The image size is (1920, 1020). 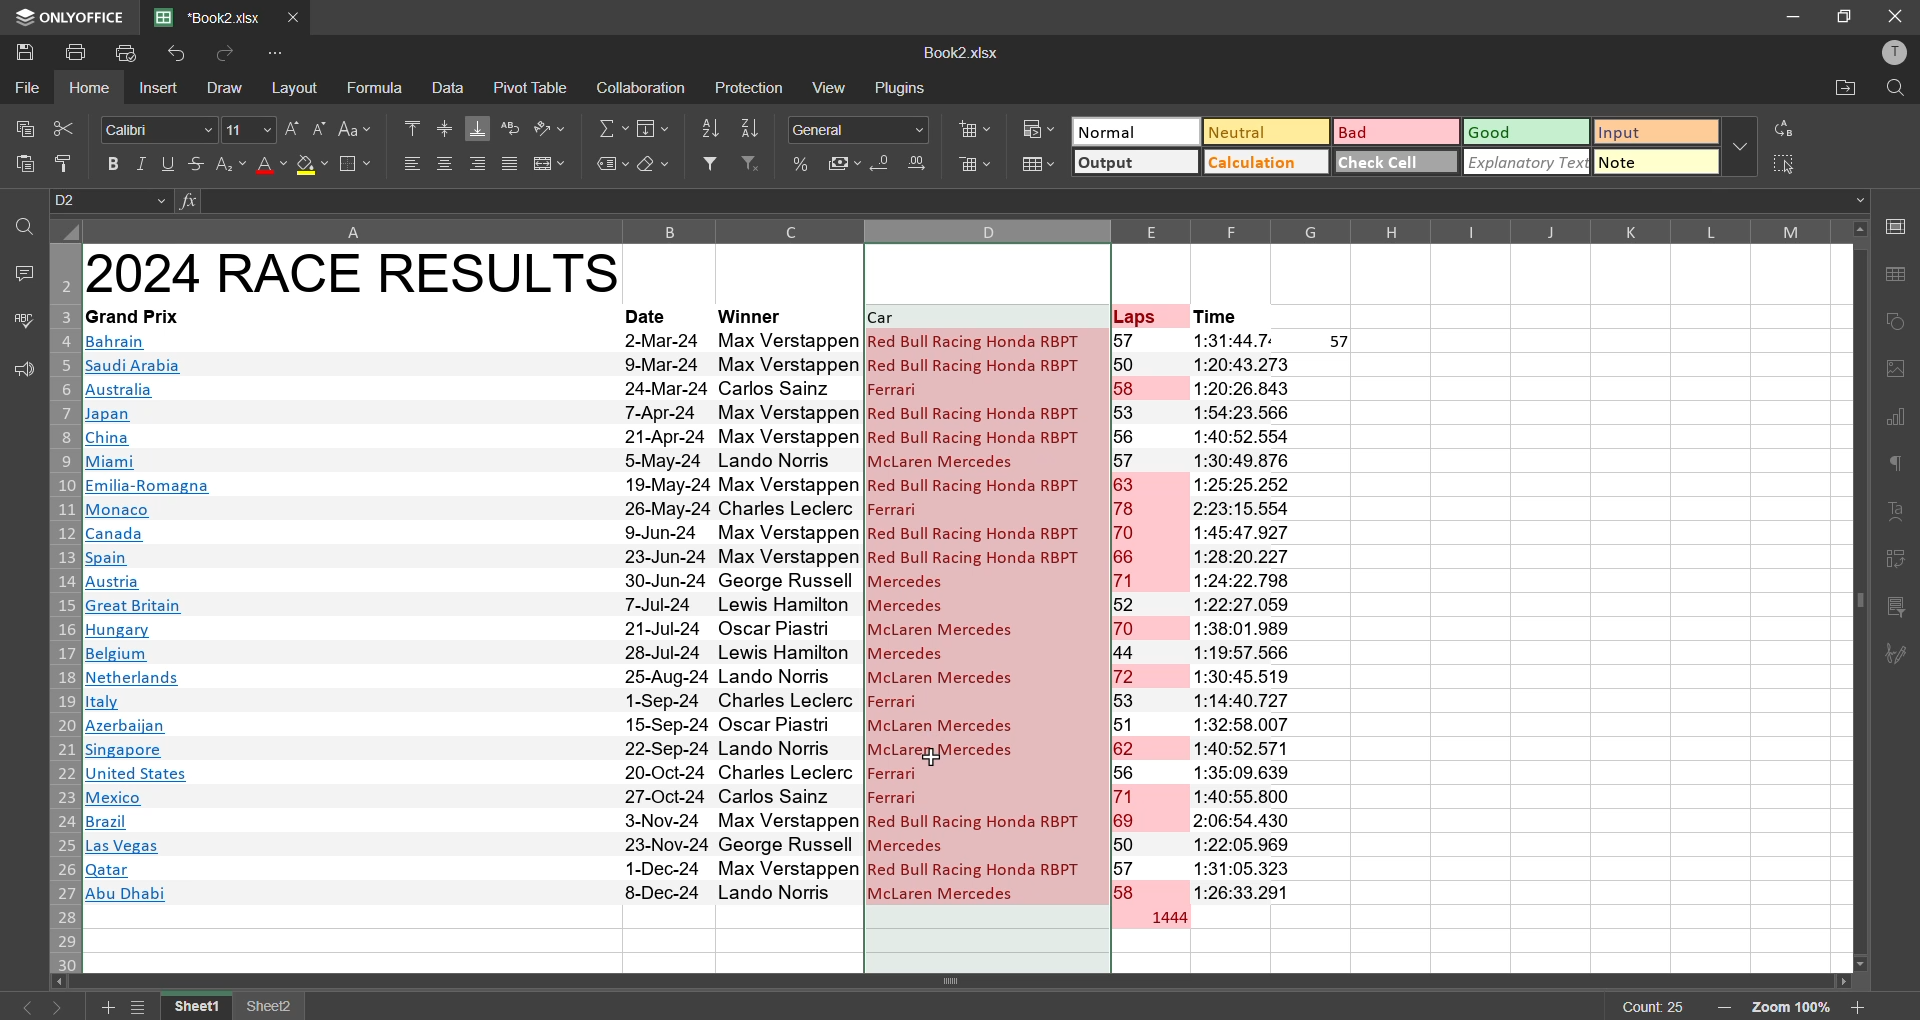 I want to click on sheet list, so click(x=142, y=1008).